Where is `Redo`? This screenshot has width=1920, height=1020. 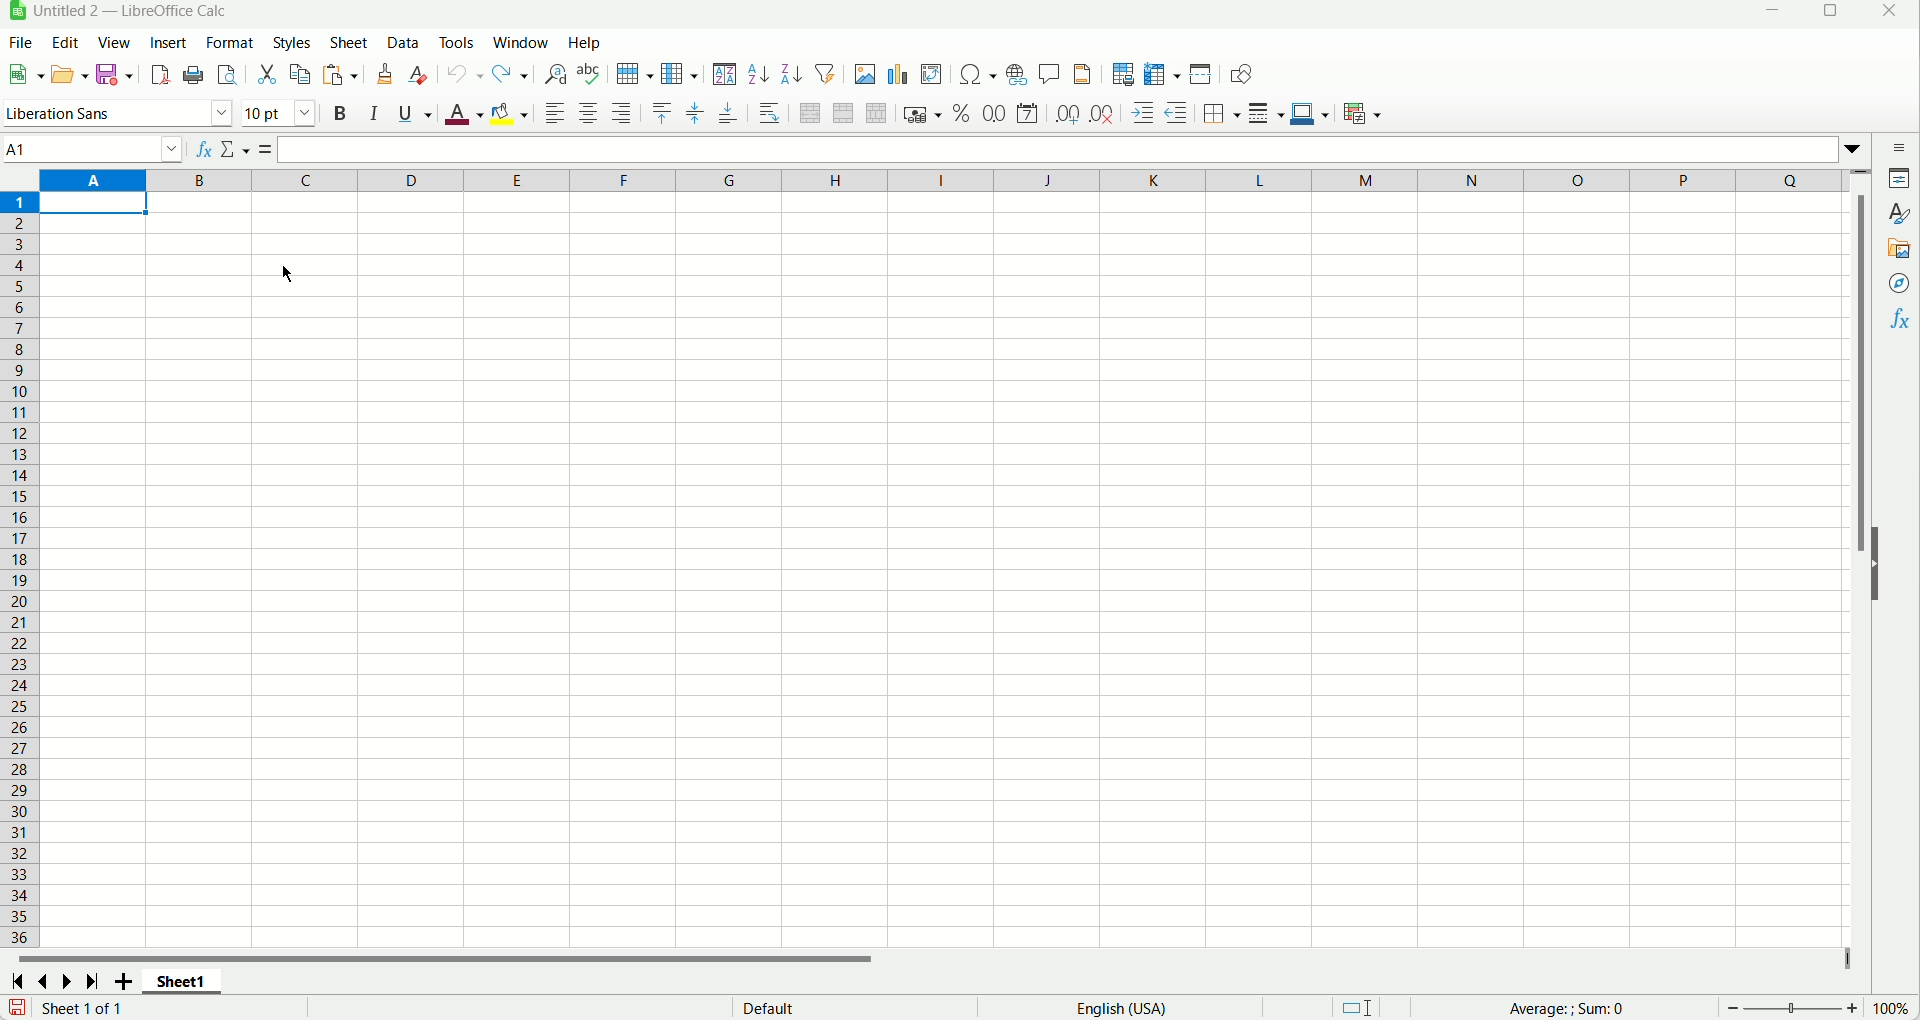 Redo is located at coordinates (510, 74).